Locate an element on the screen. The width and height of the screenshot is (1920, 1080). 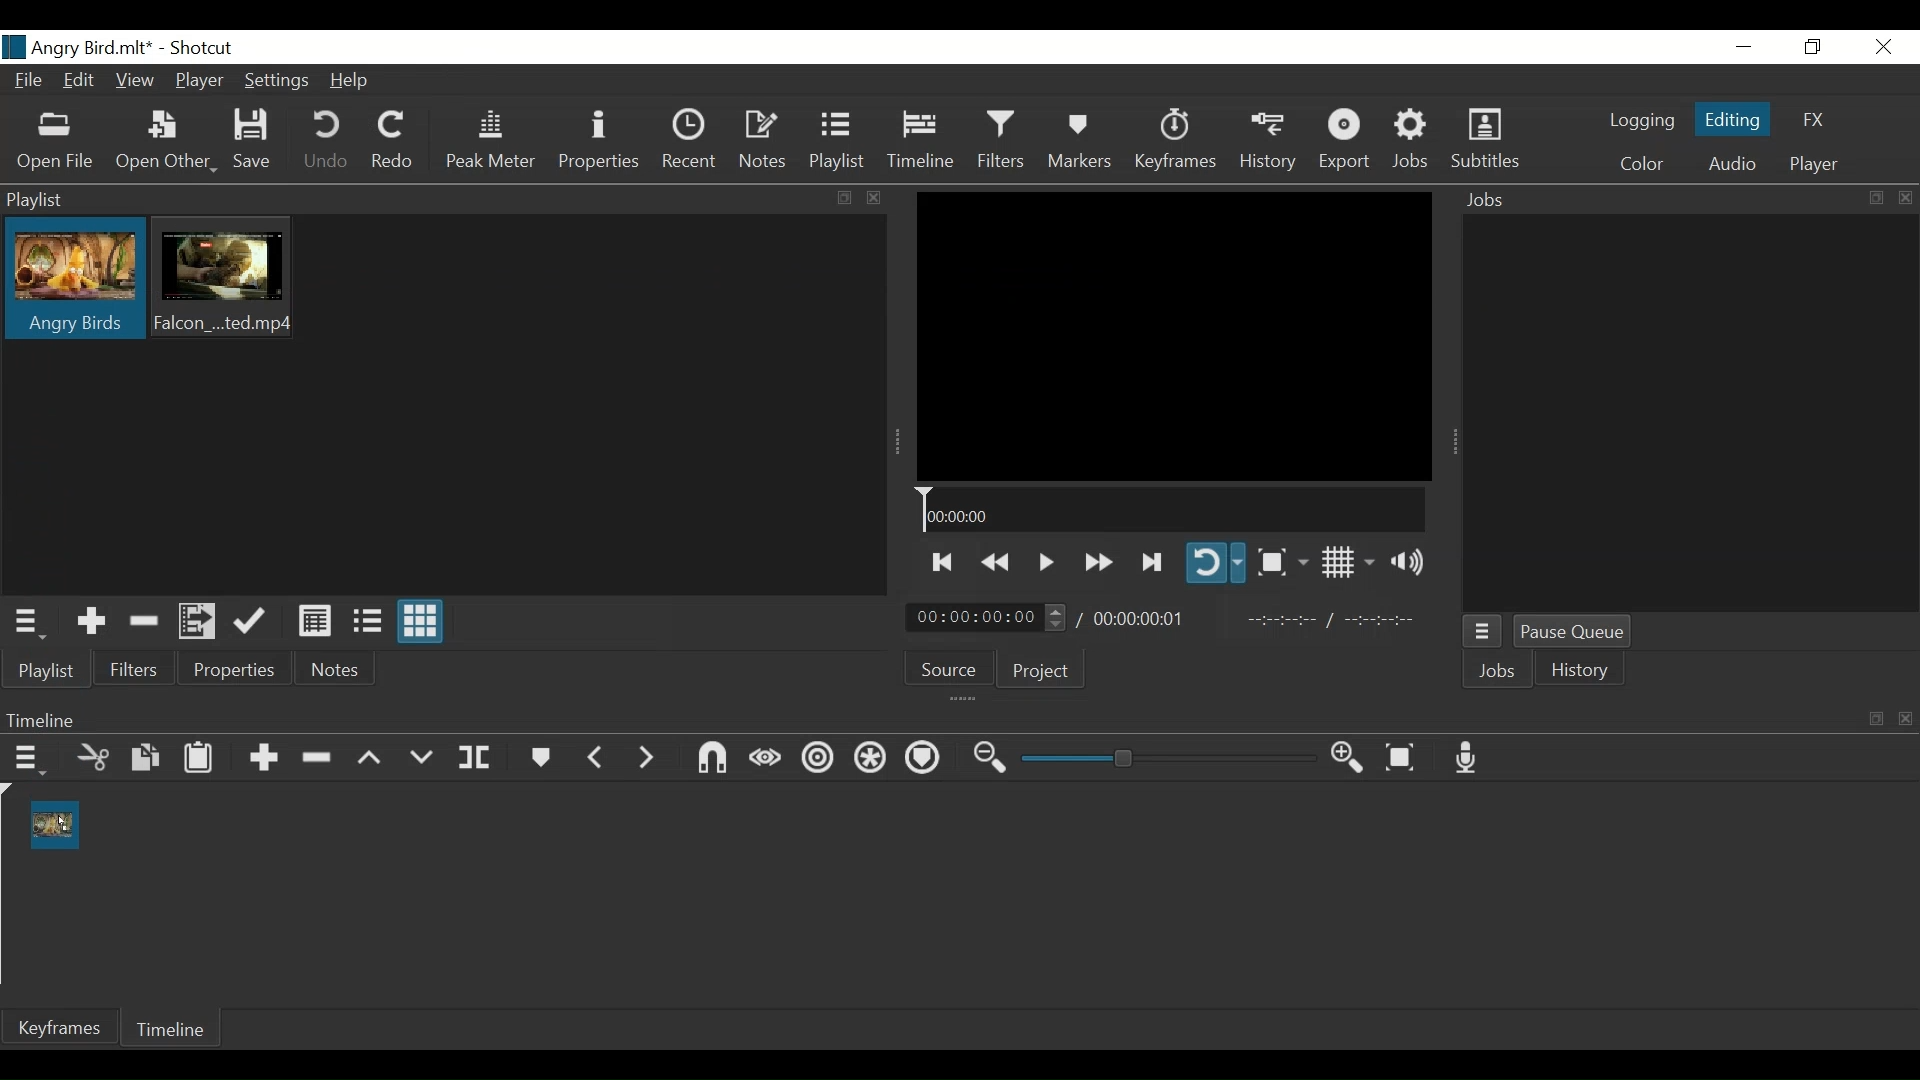
Undo is located at coordinates (328, 142).